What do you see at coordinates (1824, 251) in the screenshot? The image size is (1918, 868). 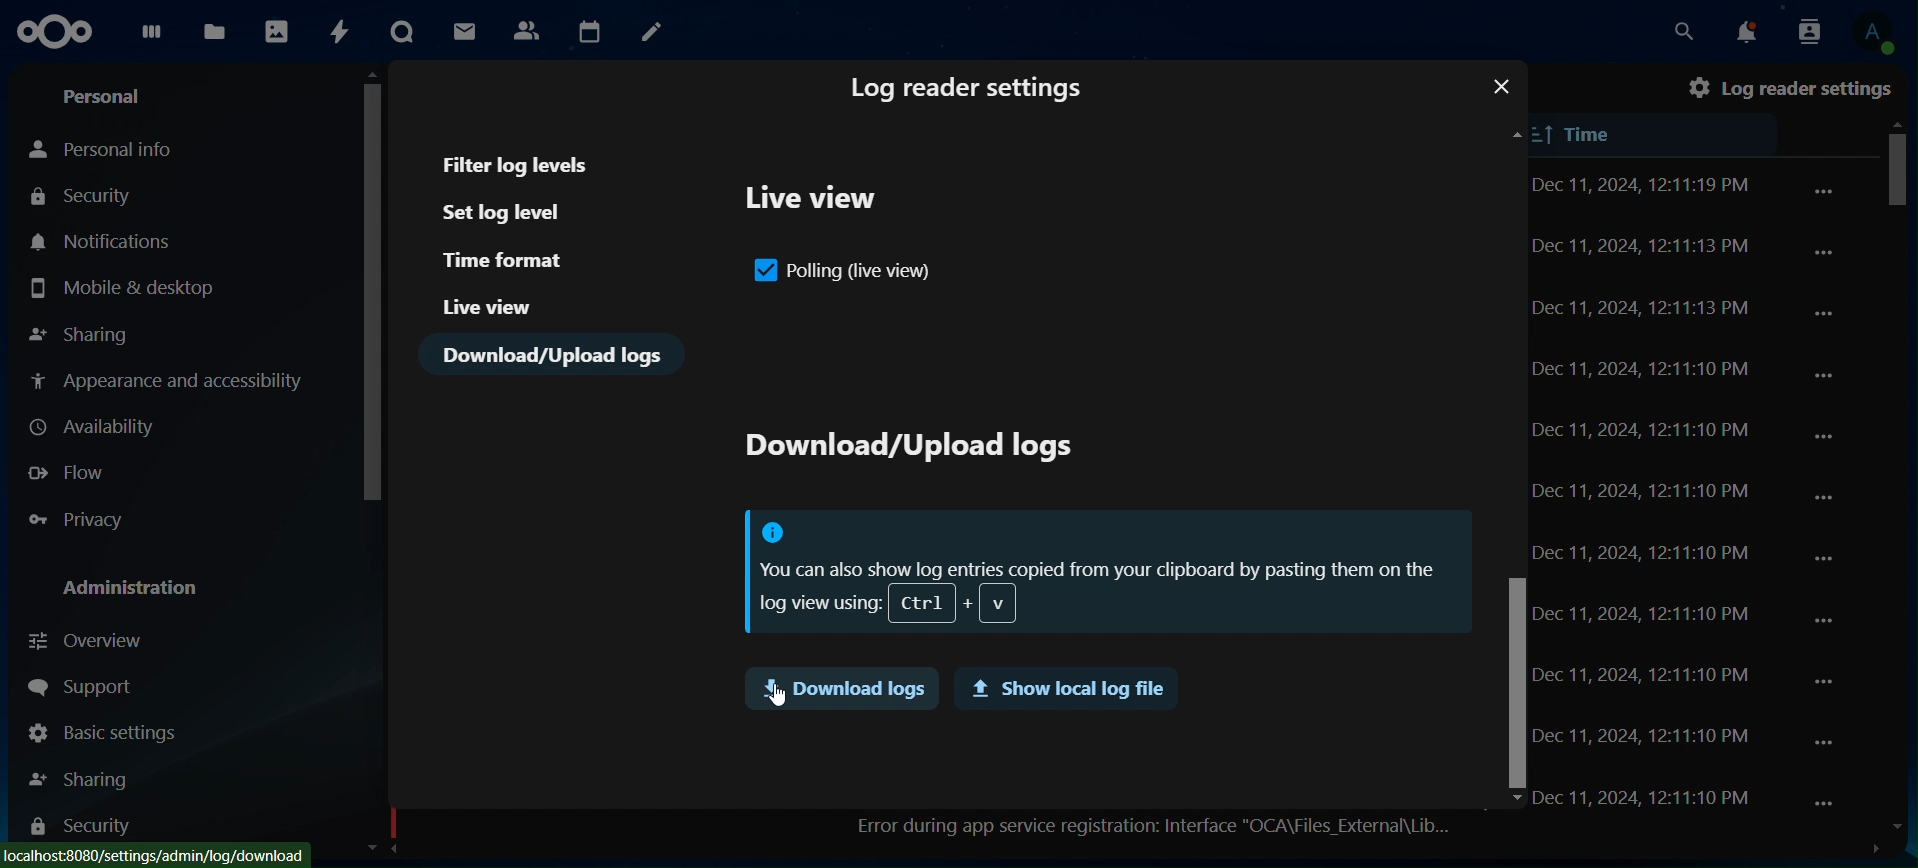 I see `...` at bounding box center [1824, 251].